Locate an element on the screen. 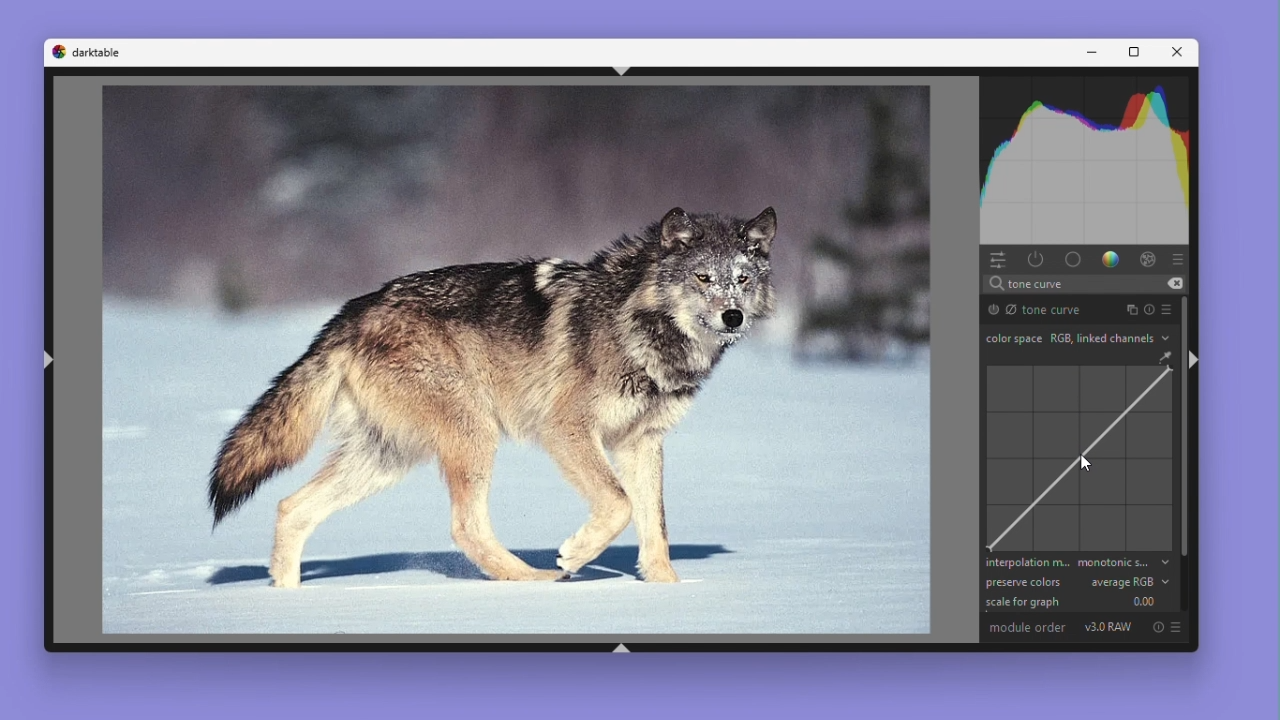 The image size is (1280, 720). Dark table logo is located at coordinates (87, 52).